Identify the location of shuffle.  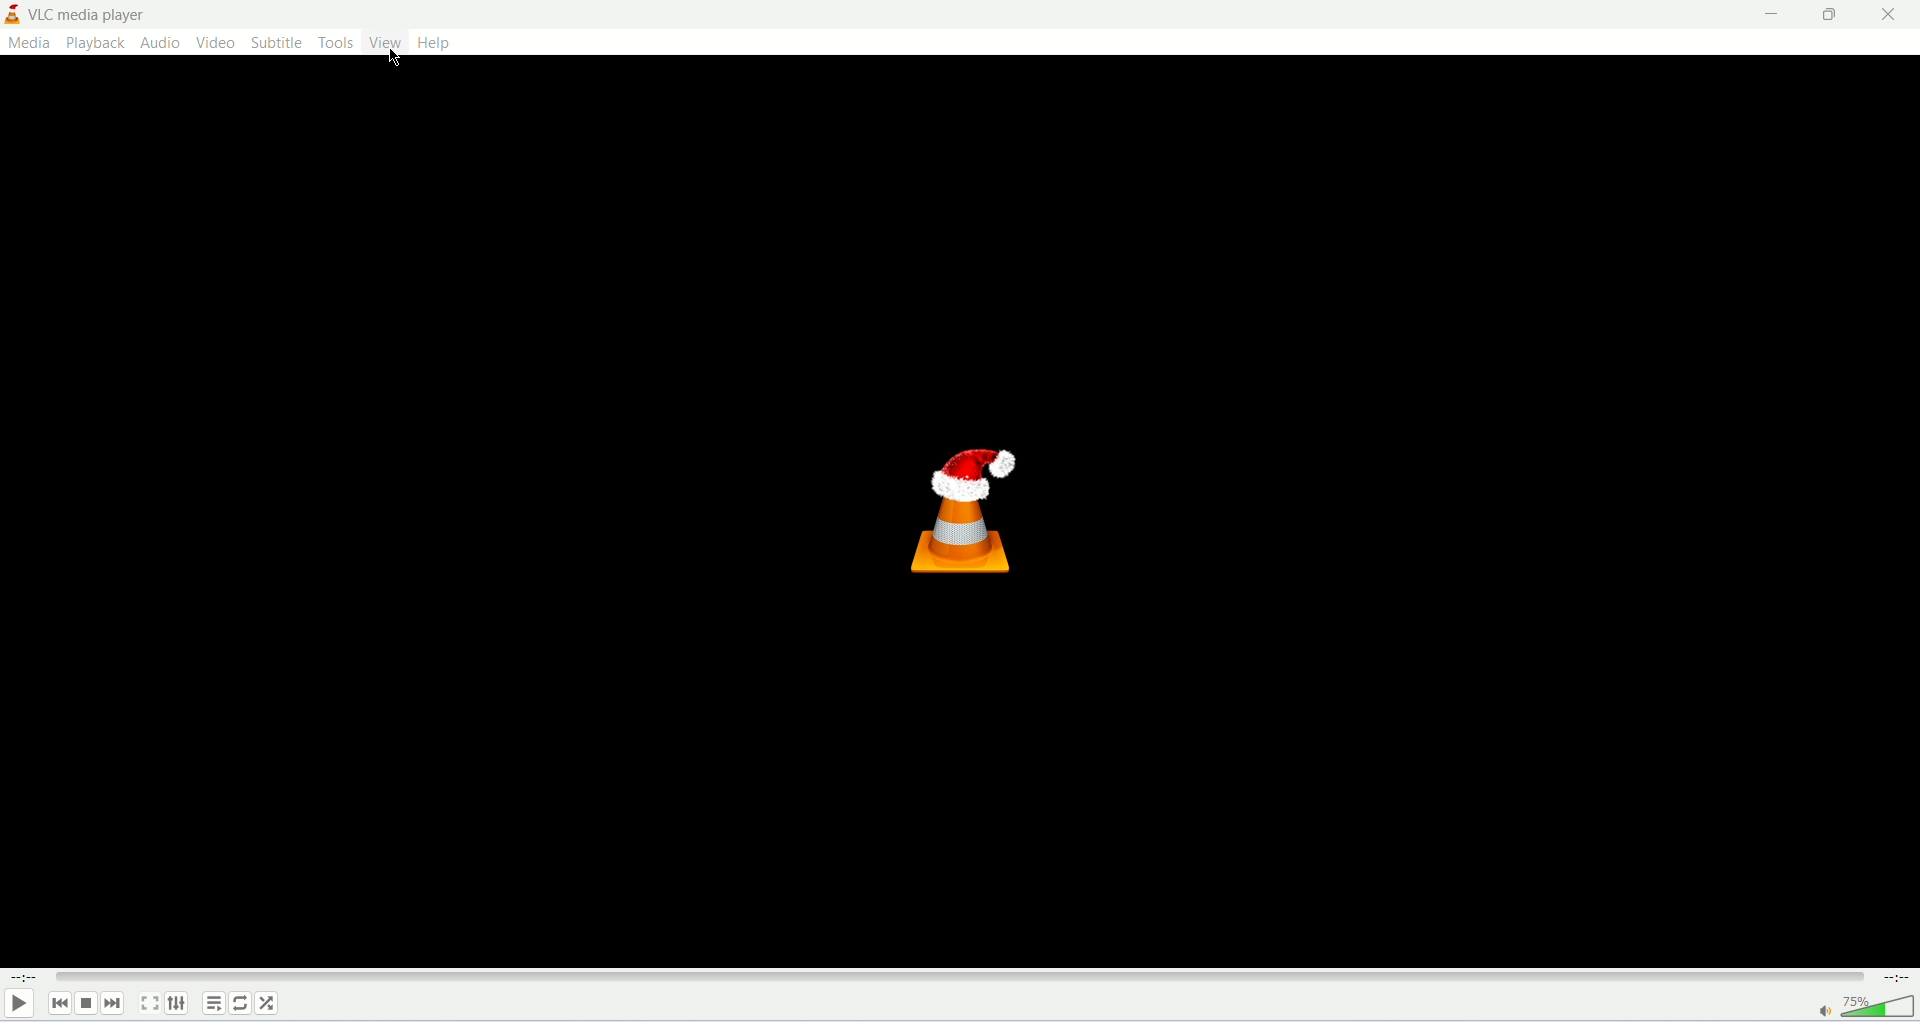
(271, 1004).